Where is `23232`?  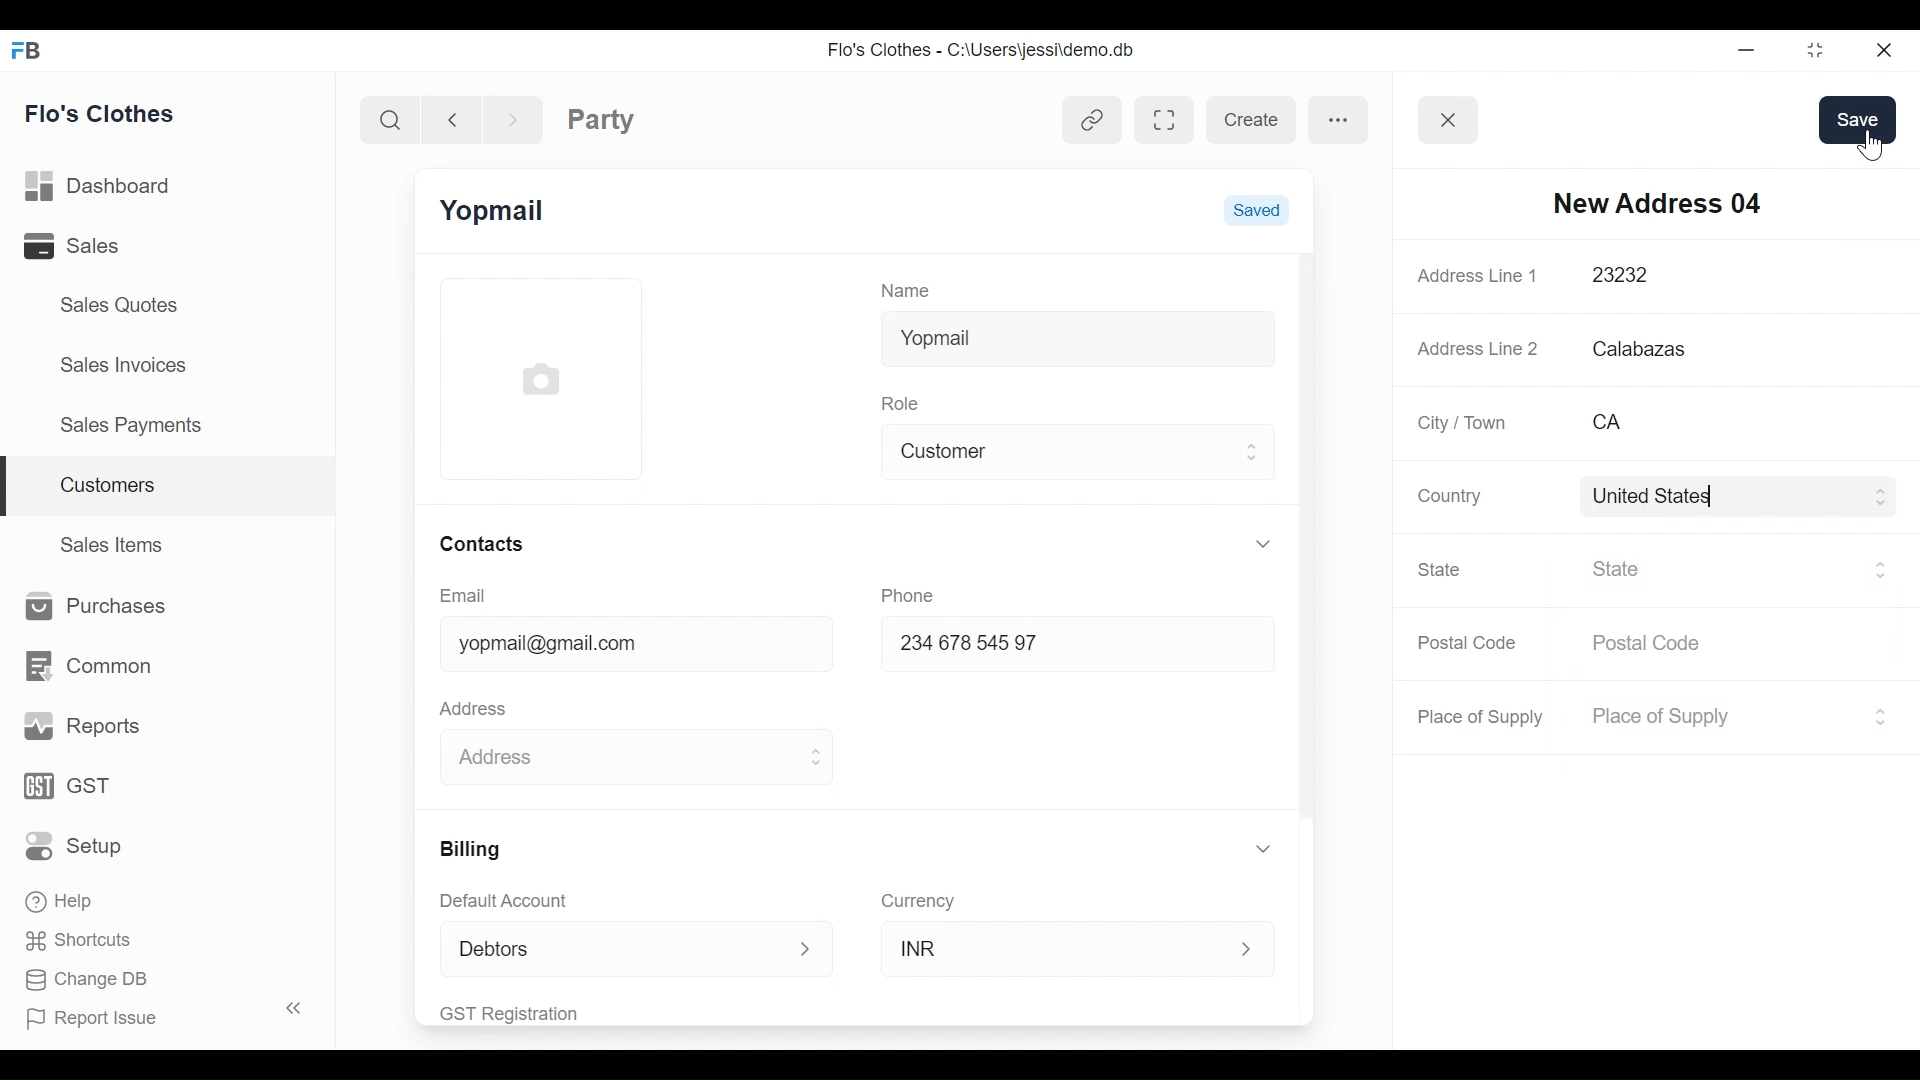
23232 is located at coordinates (1717, 276).